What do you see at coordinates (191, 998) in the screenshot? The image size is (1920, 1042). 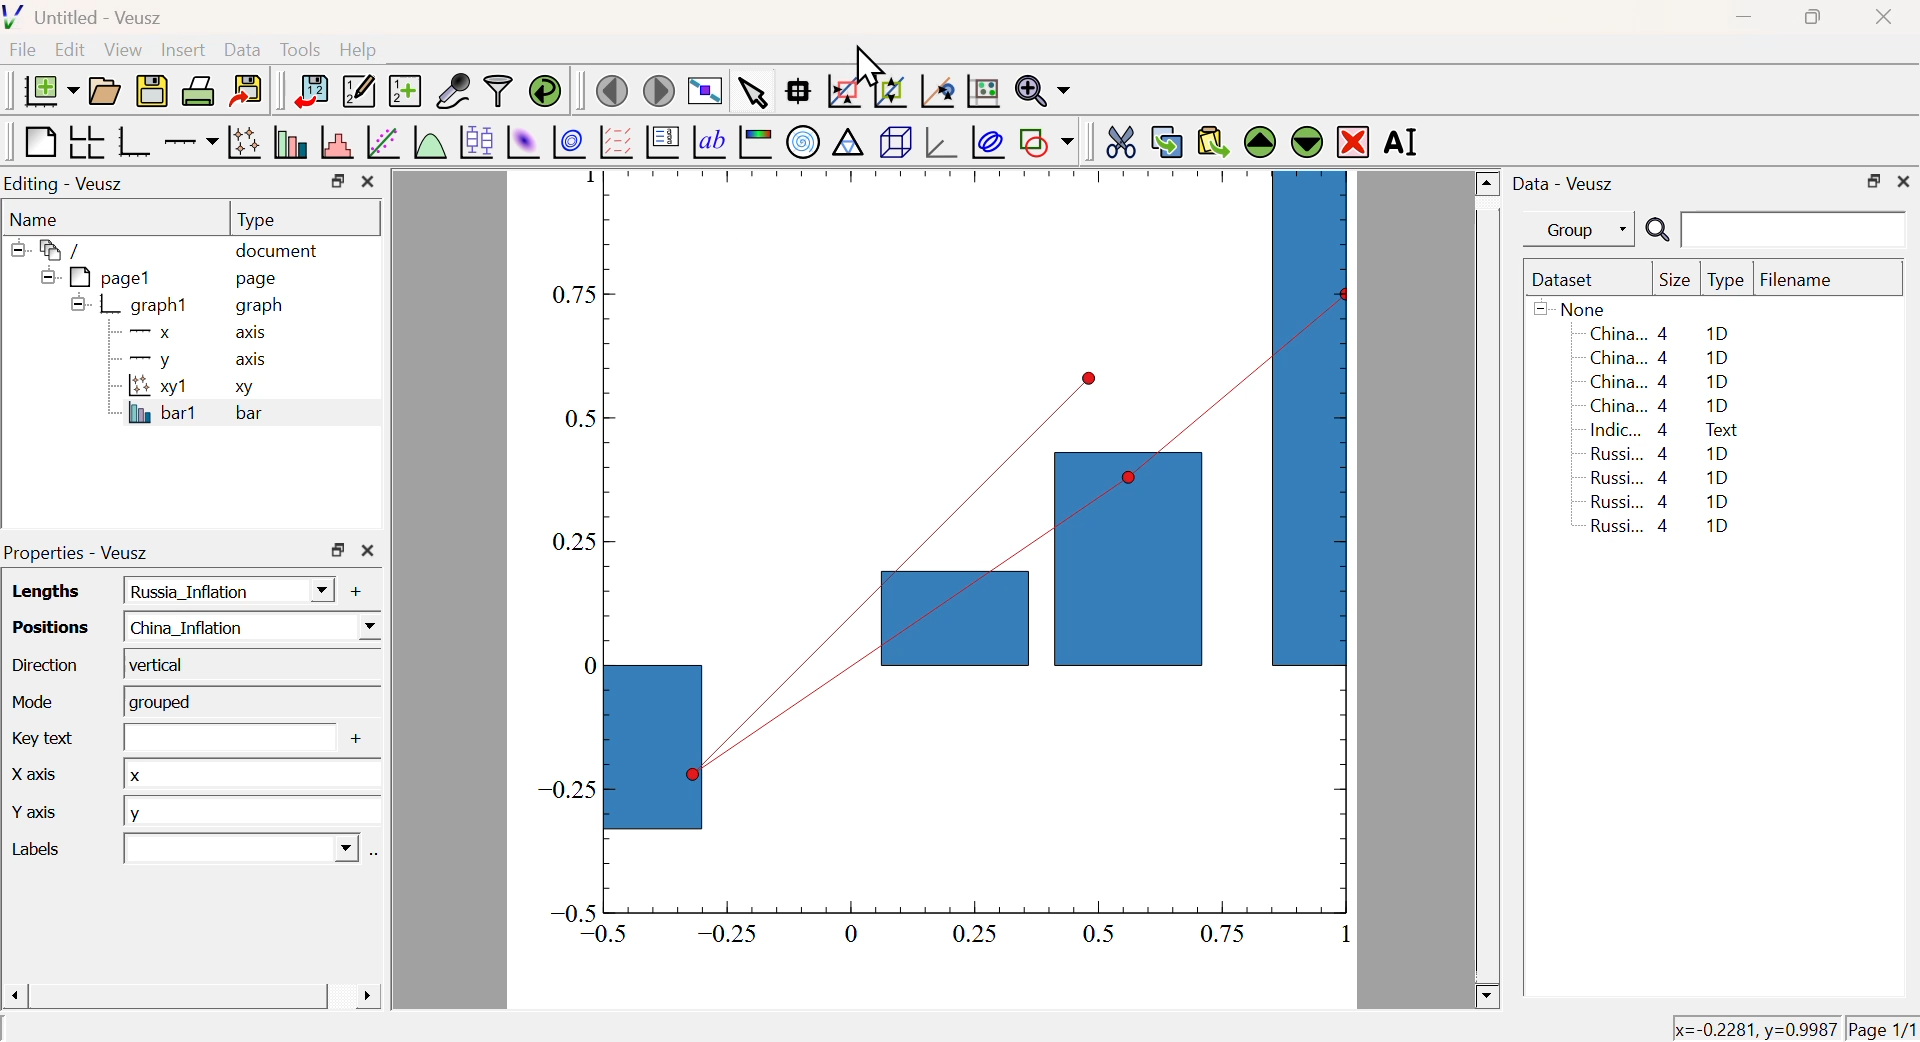 I see `Scroll` at bounding box center [191, 998].